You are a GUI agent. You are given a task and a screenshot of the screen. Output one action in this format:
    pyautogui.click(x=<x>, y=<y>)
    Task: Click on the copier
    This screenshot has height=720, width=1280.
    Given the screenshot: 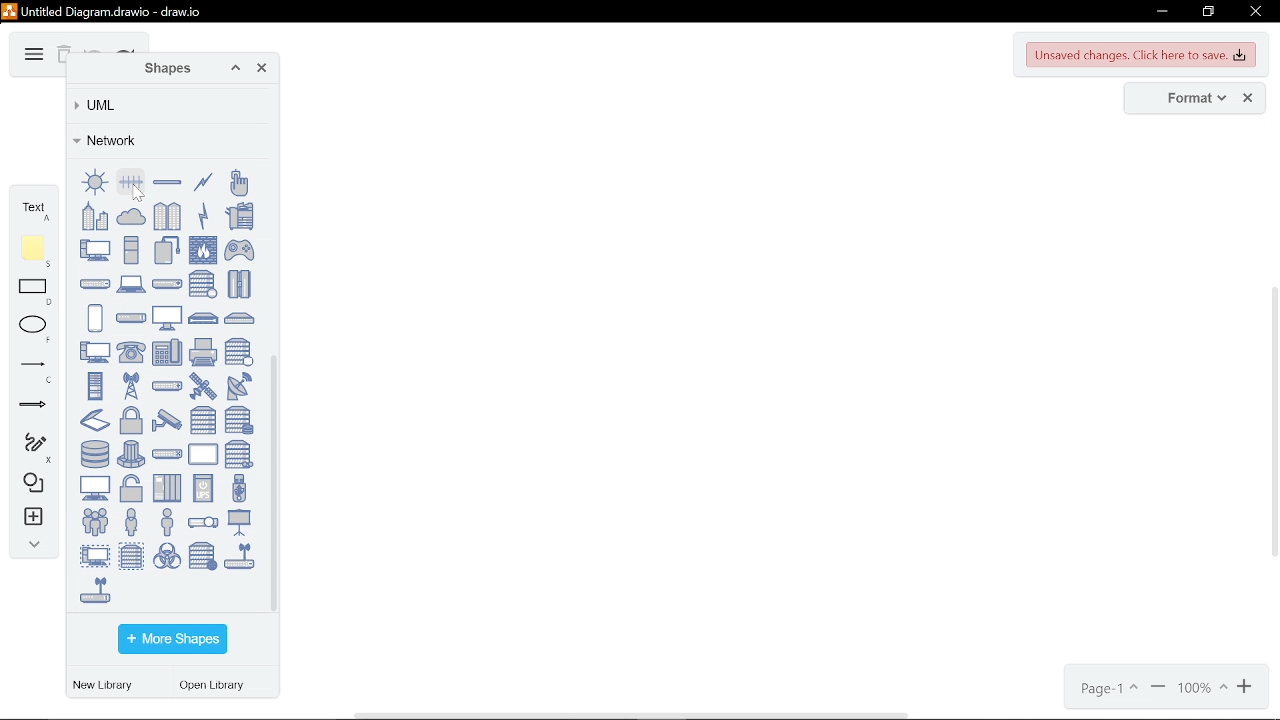 What is the action you would take?
    pyautogui.click(x=239, y=215)
    